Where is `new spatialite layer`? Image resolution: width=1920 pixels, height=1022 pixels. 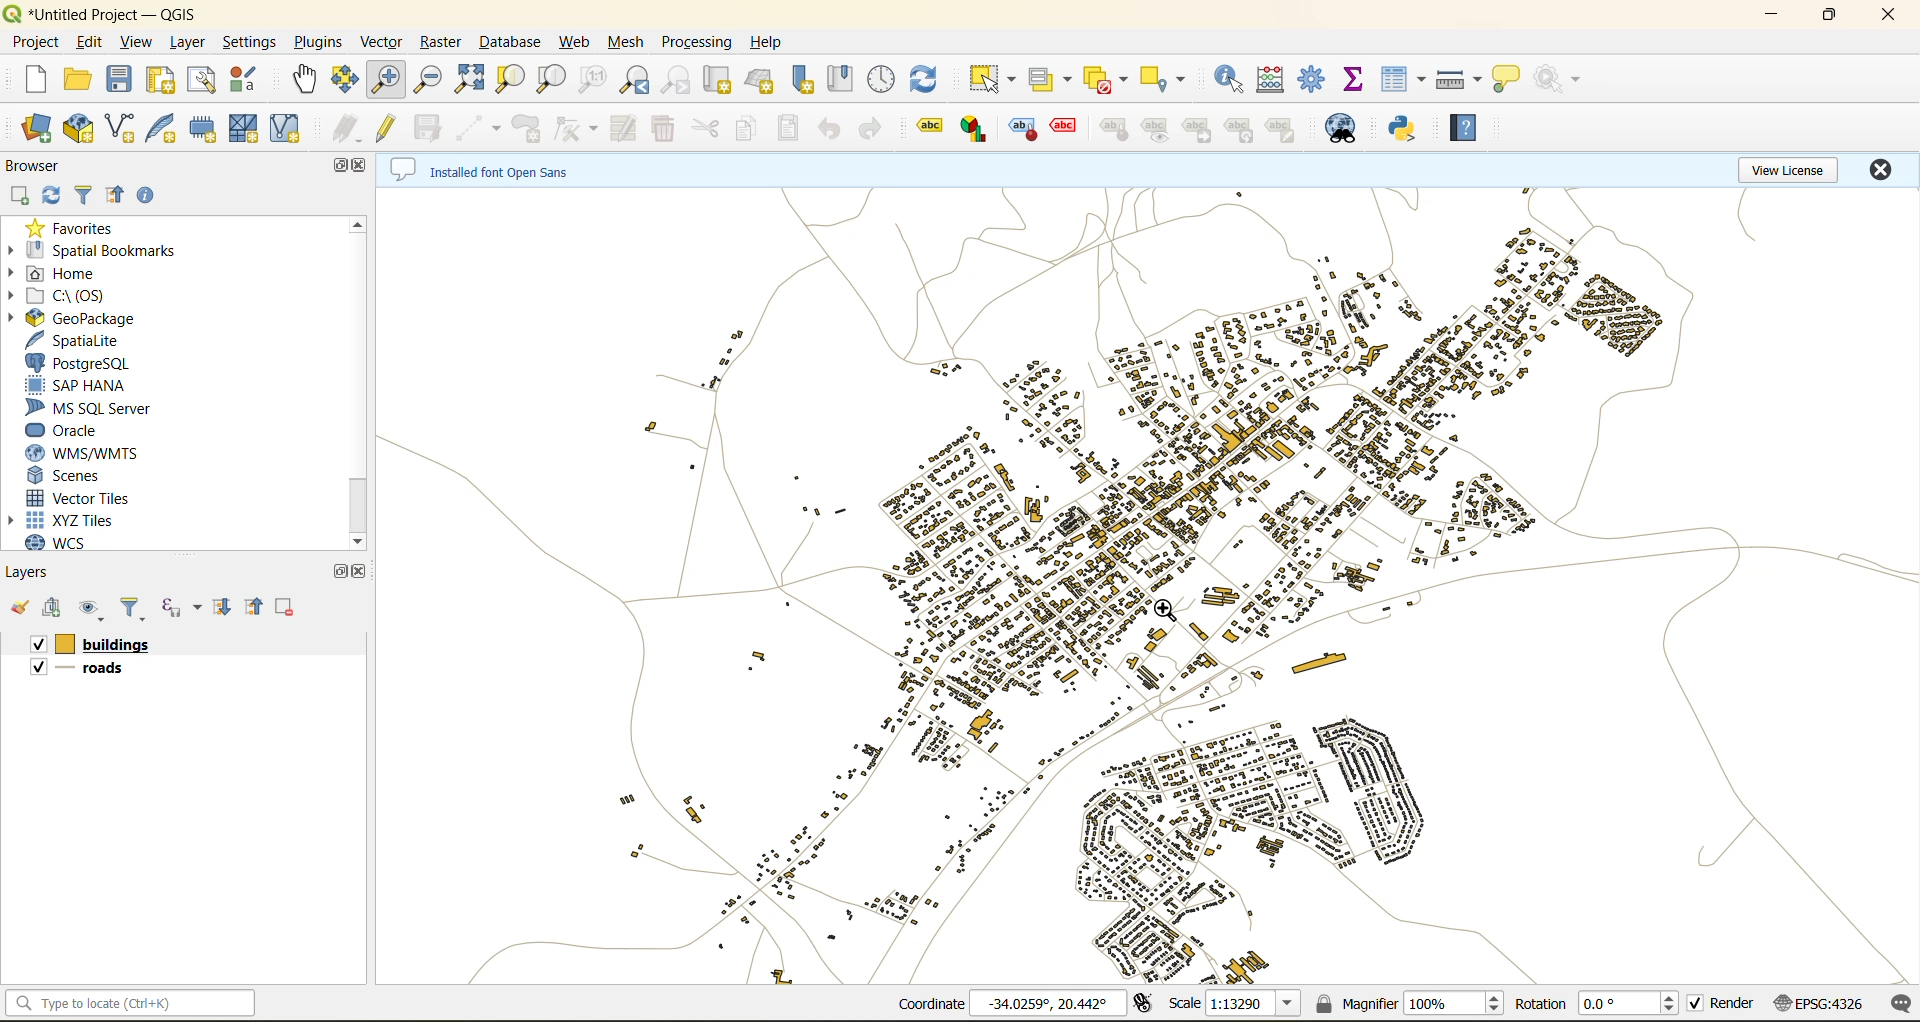
new spatialite layer is located at coordinates (167, 129).